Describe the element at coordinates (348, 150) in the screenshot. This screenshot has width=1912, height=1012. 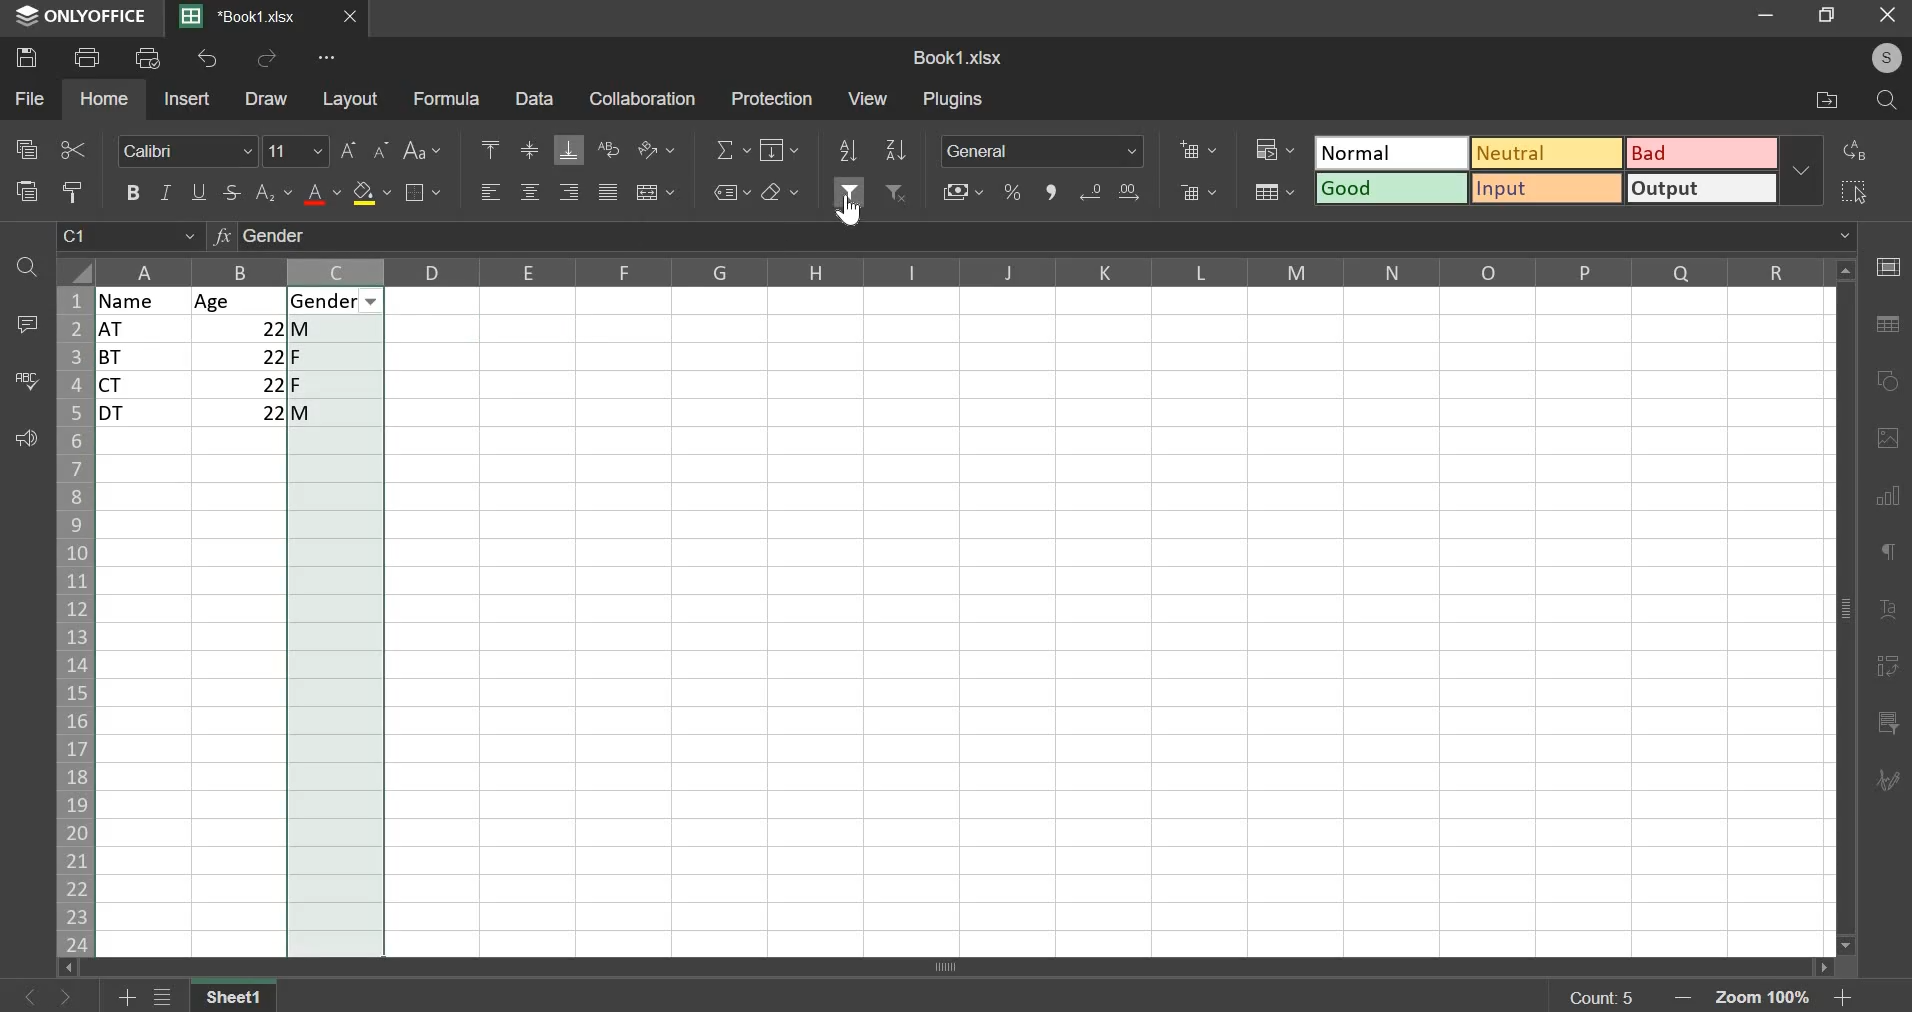
I see `font size increase` at that location.